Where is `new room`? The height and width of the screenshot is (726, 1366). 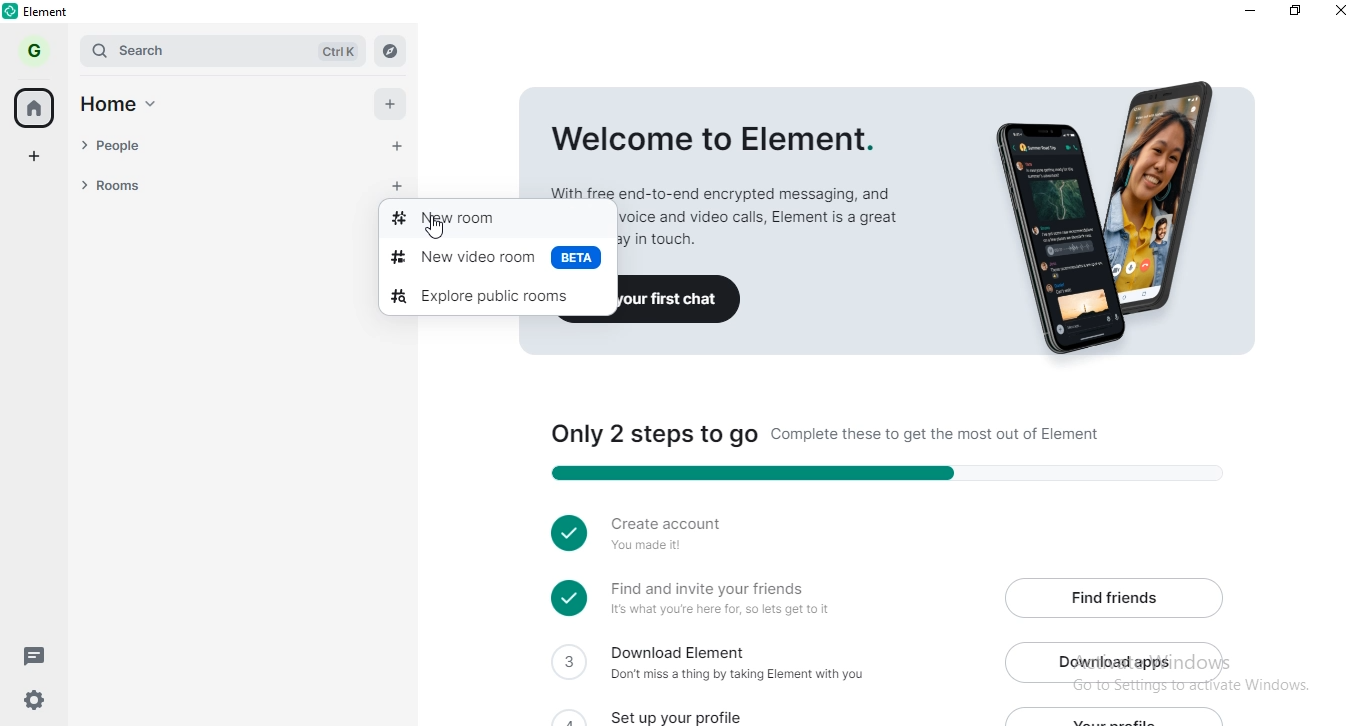 new room is located at coordinates (497, 212).